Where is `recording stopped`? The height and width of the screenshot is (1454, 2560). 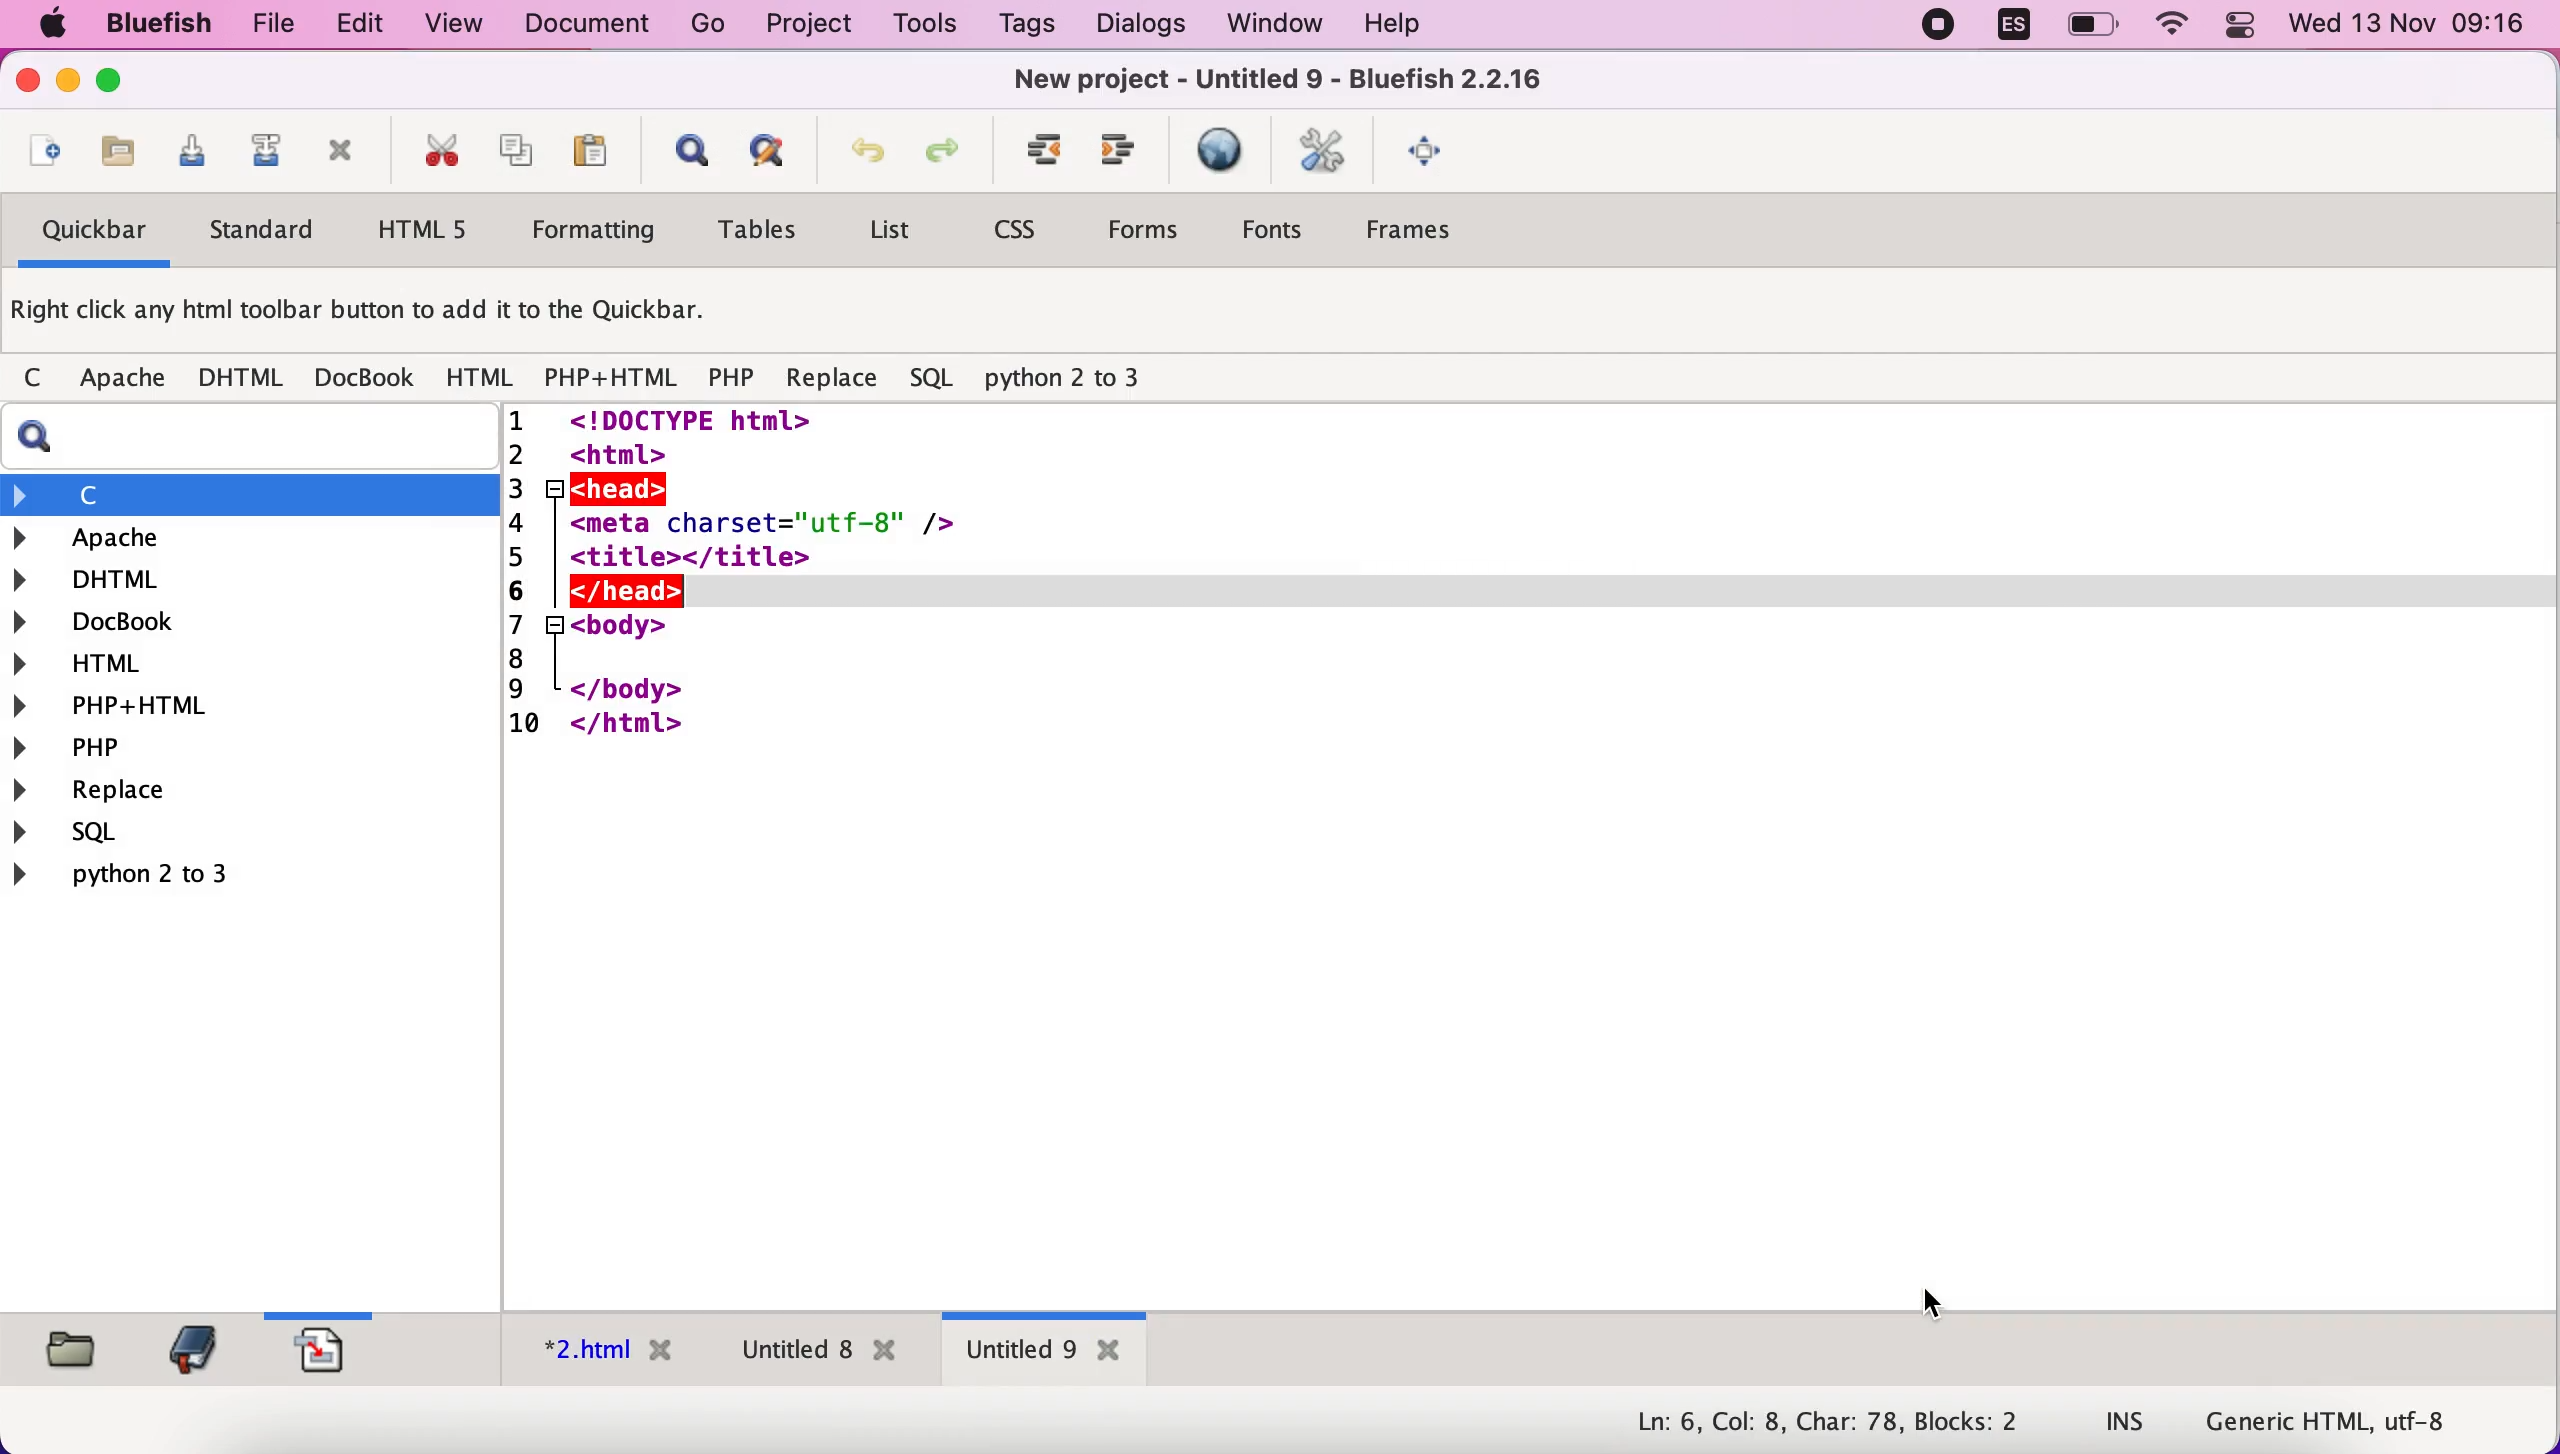 recording stopped is located at coordinates (1938, 27).